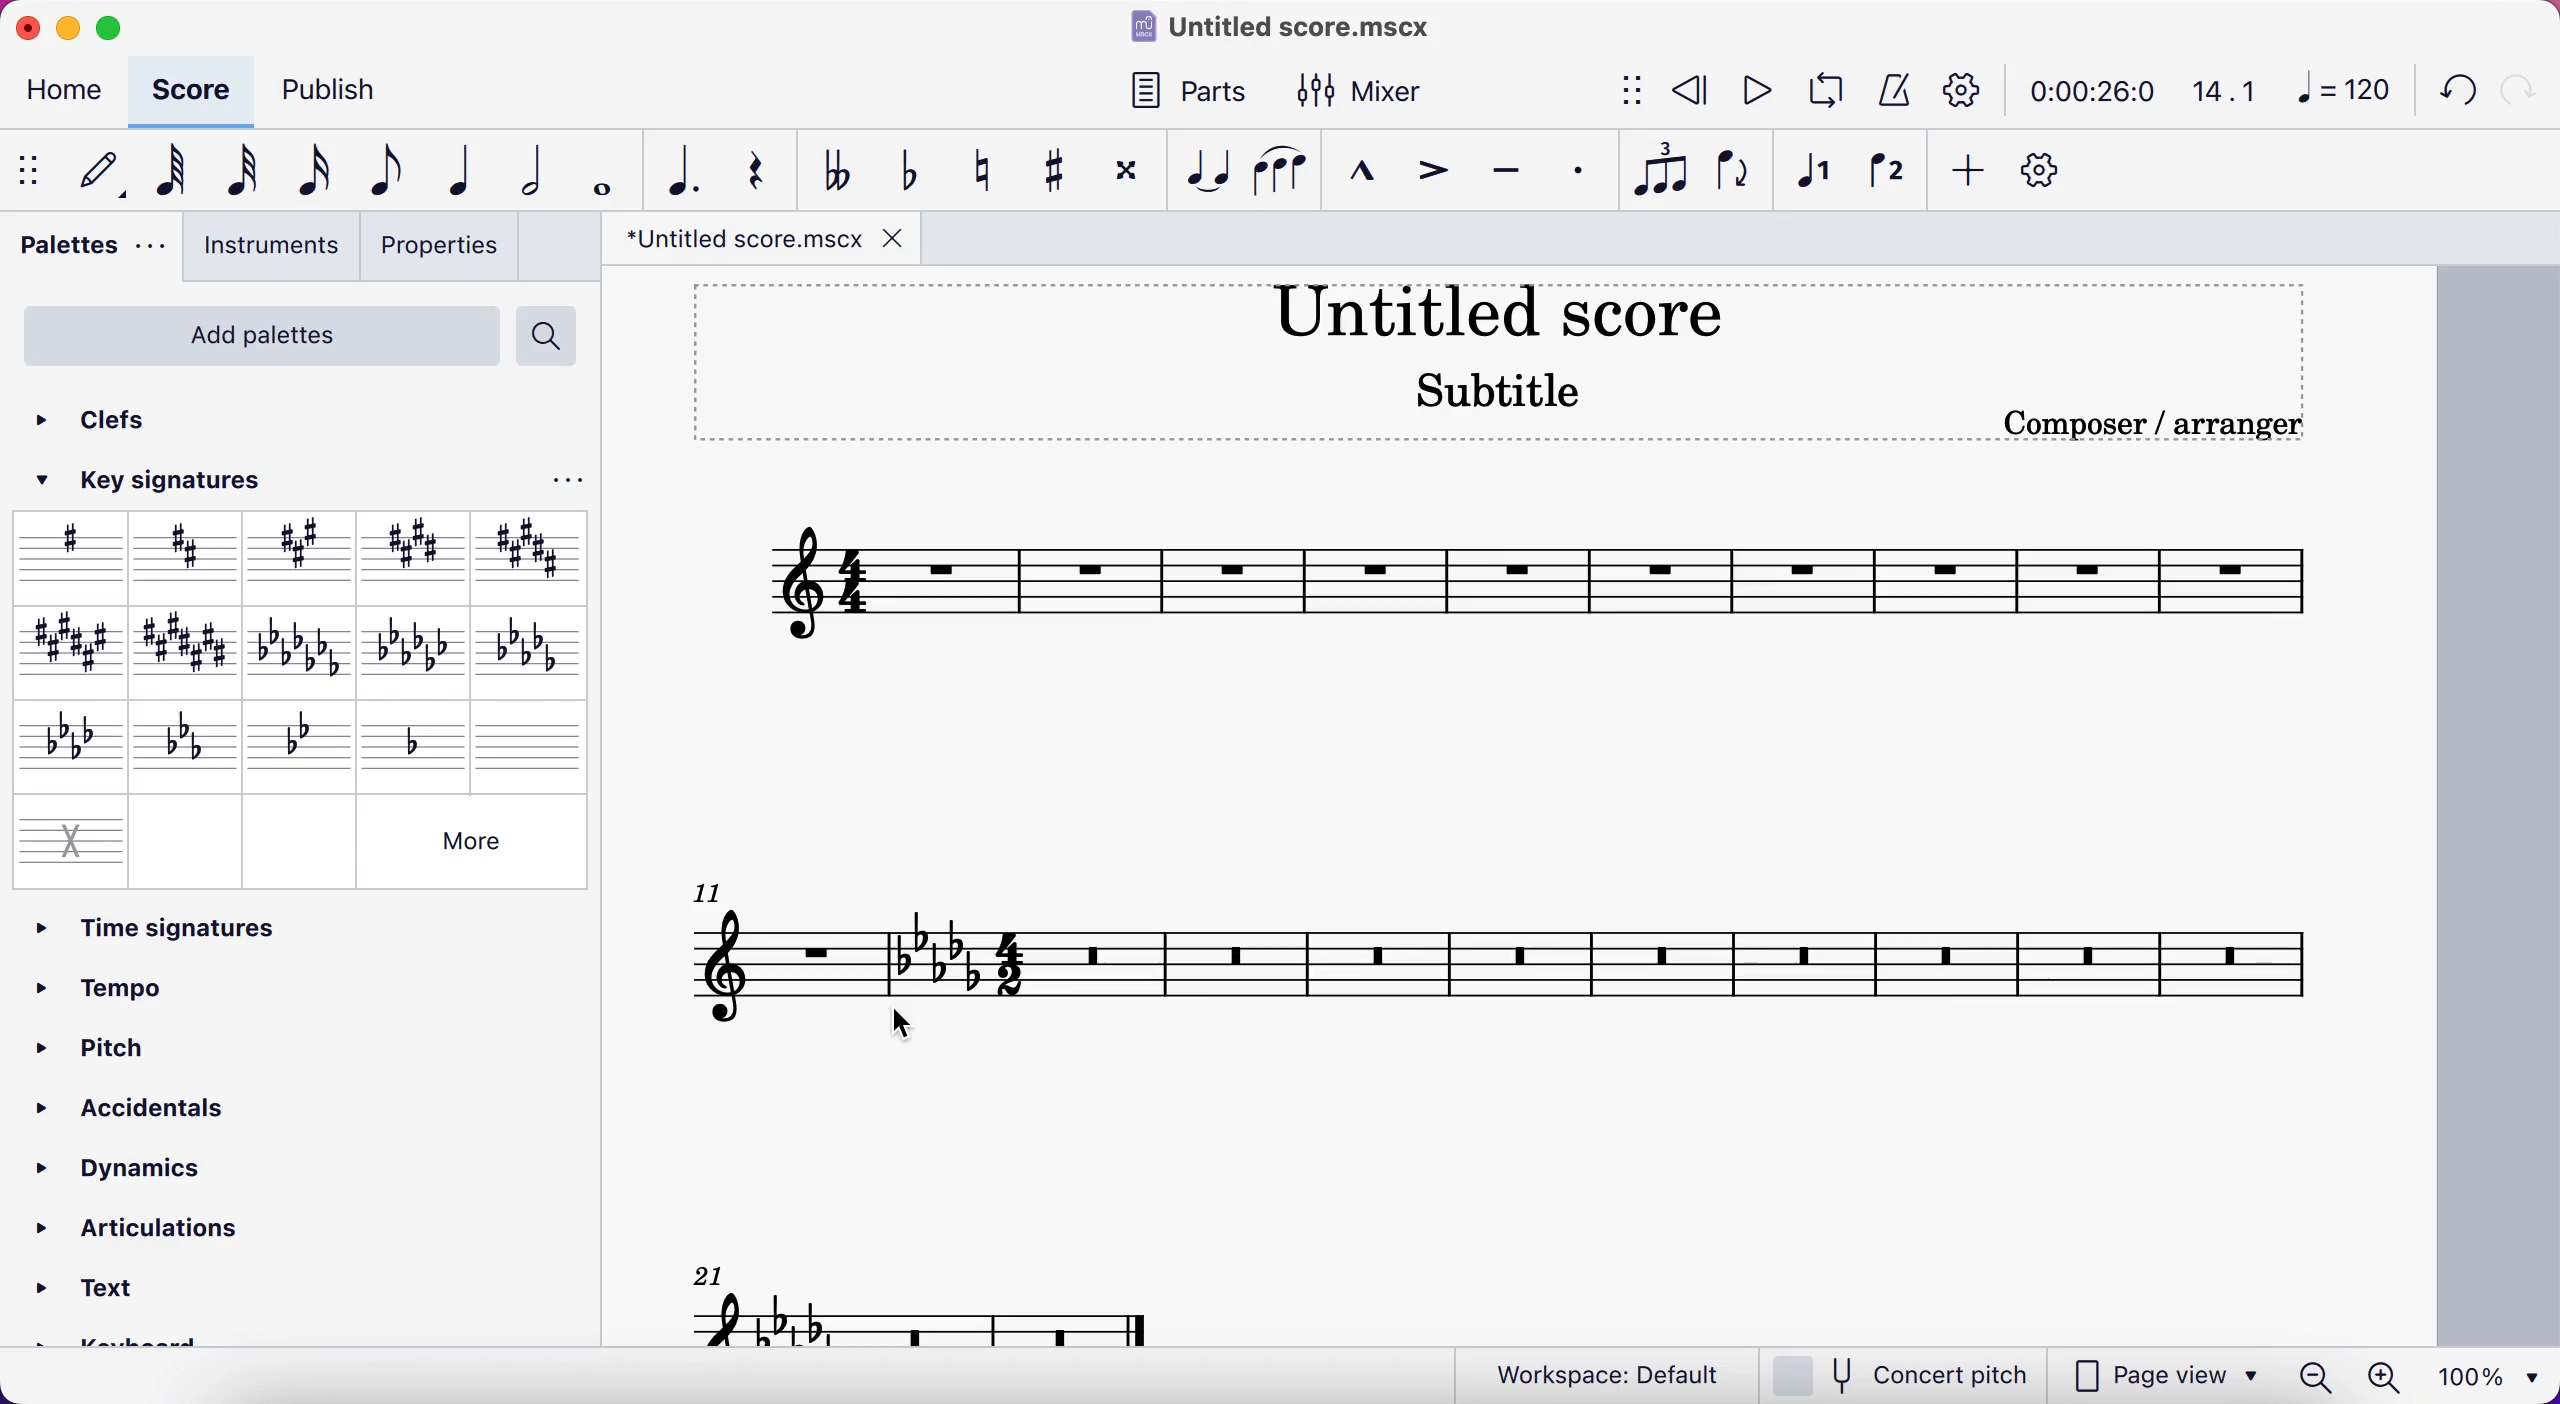  Describe the element at coordinates (1586, 172) in the screenshot. I see `staccato` at that location.